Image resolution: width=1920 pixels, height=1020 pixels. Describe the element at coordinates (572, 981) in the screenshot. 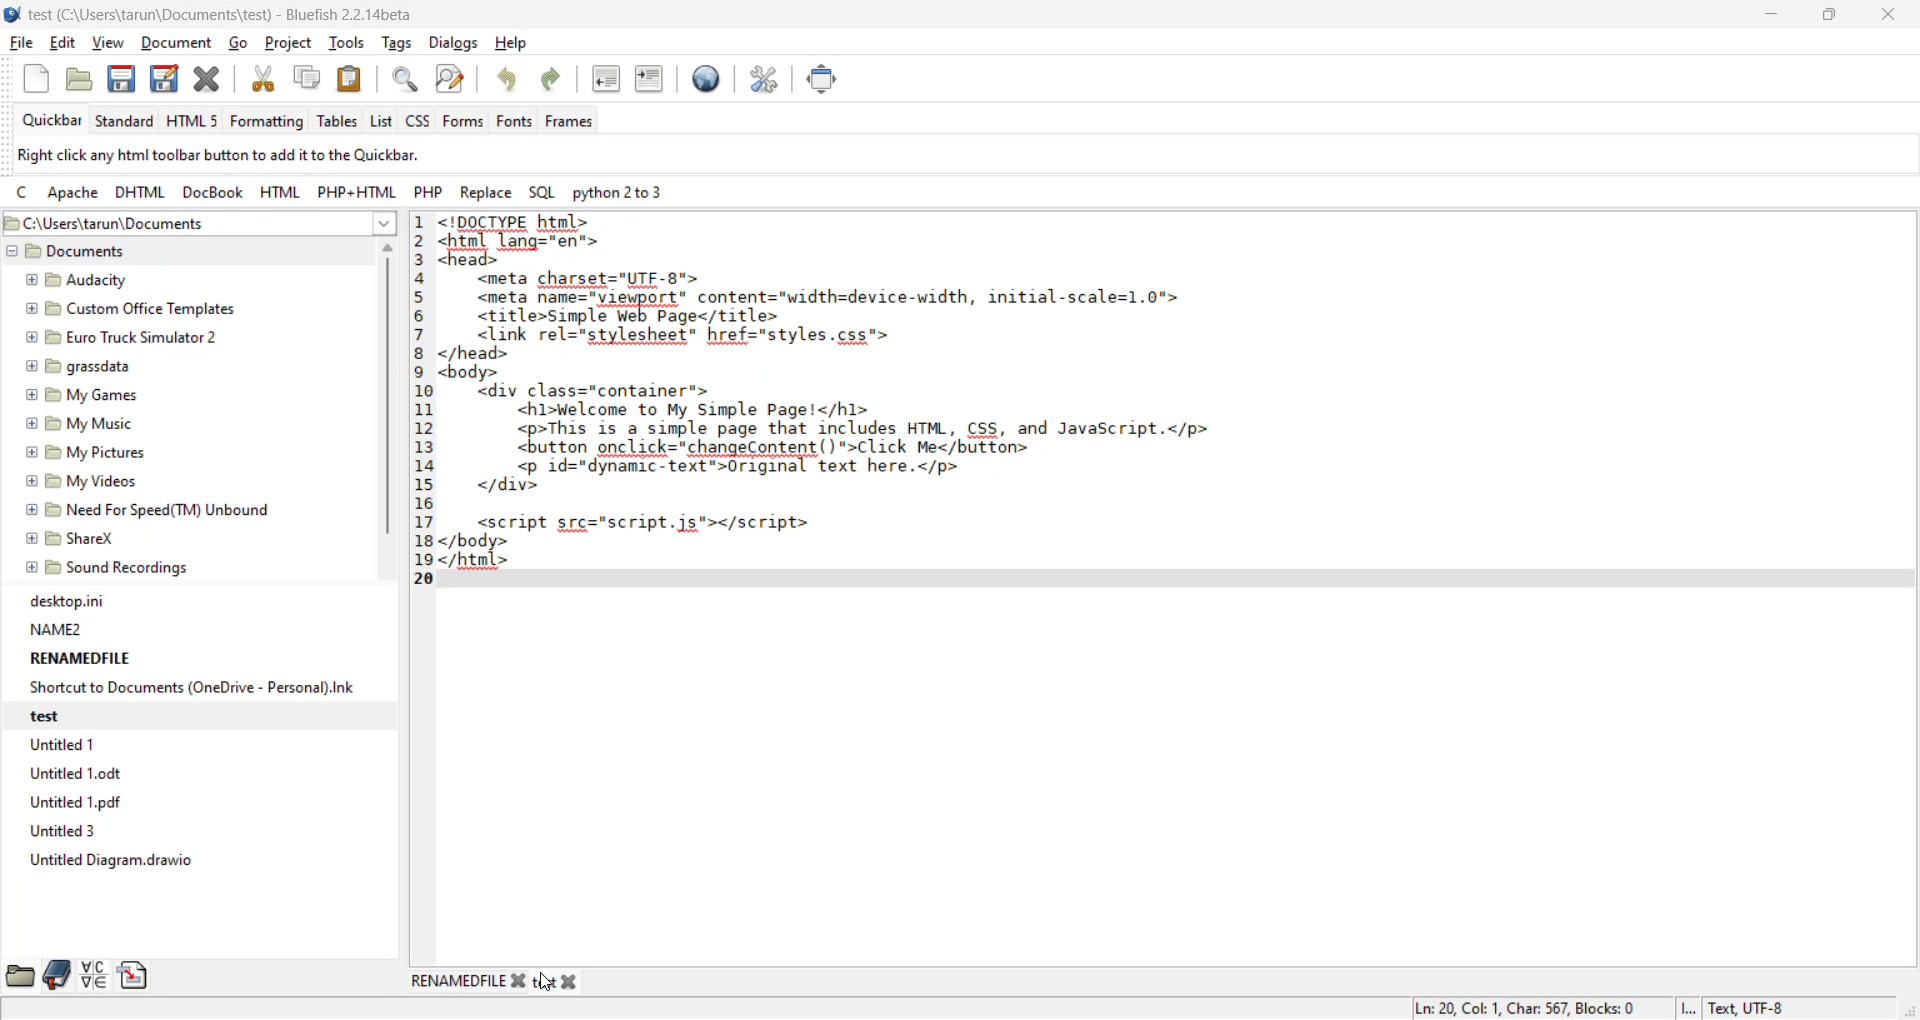

I see `close` at that location.